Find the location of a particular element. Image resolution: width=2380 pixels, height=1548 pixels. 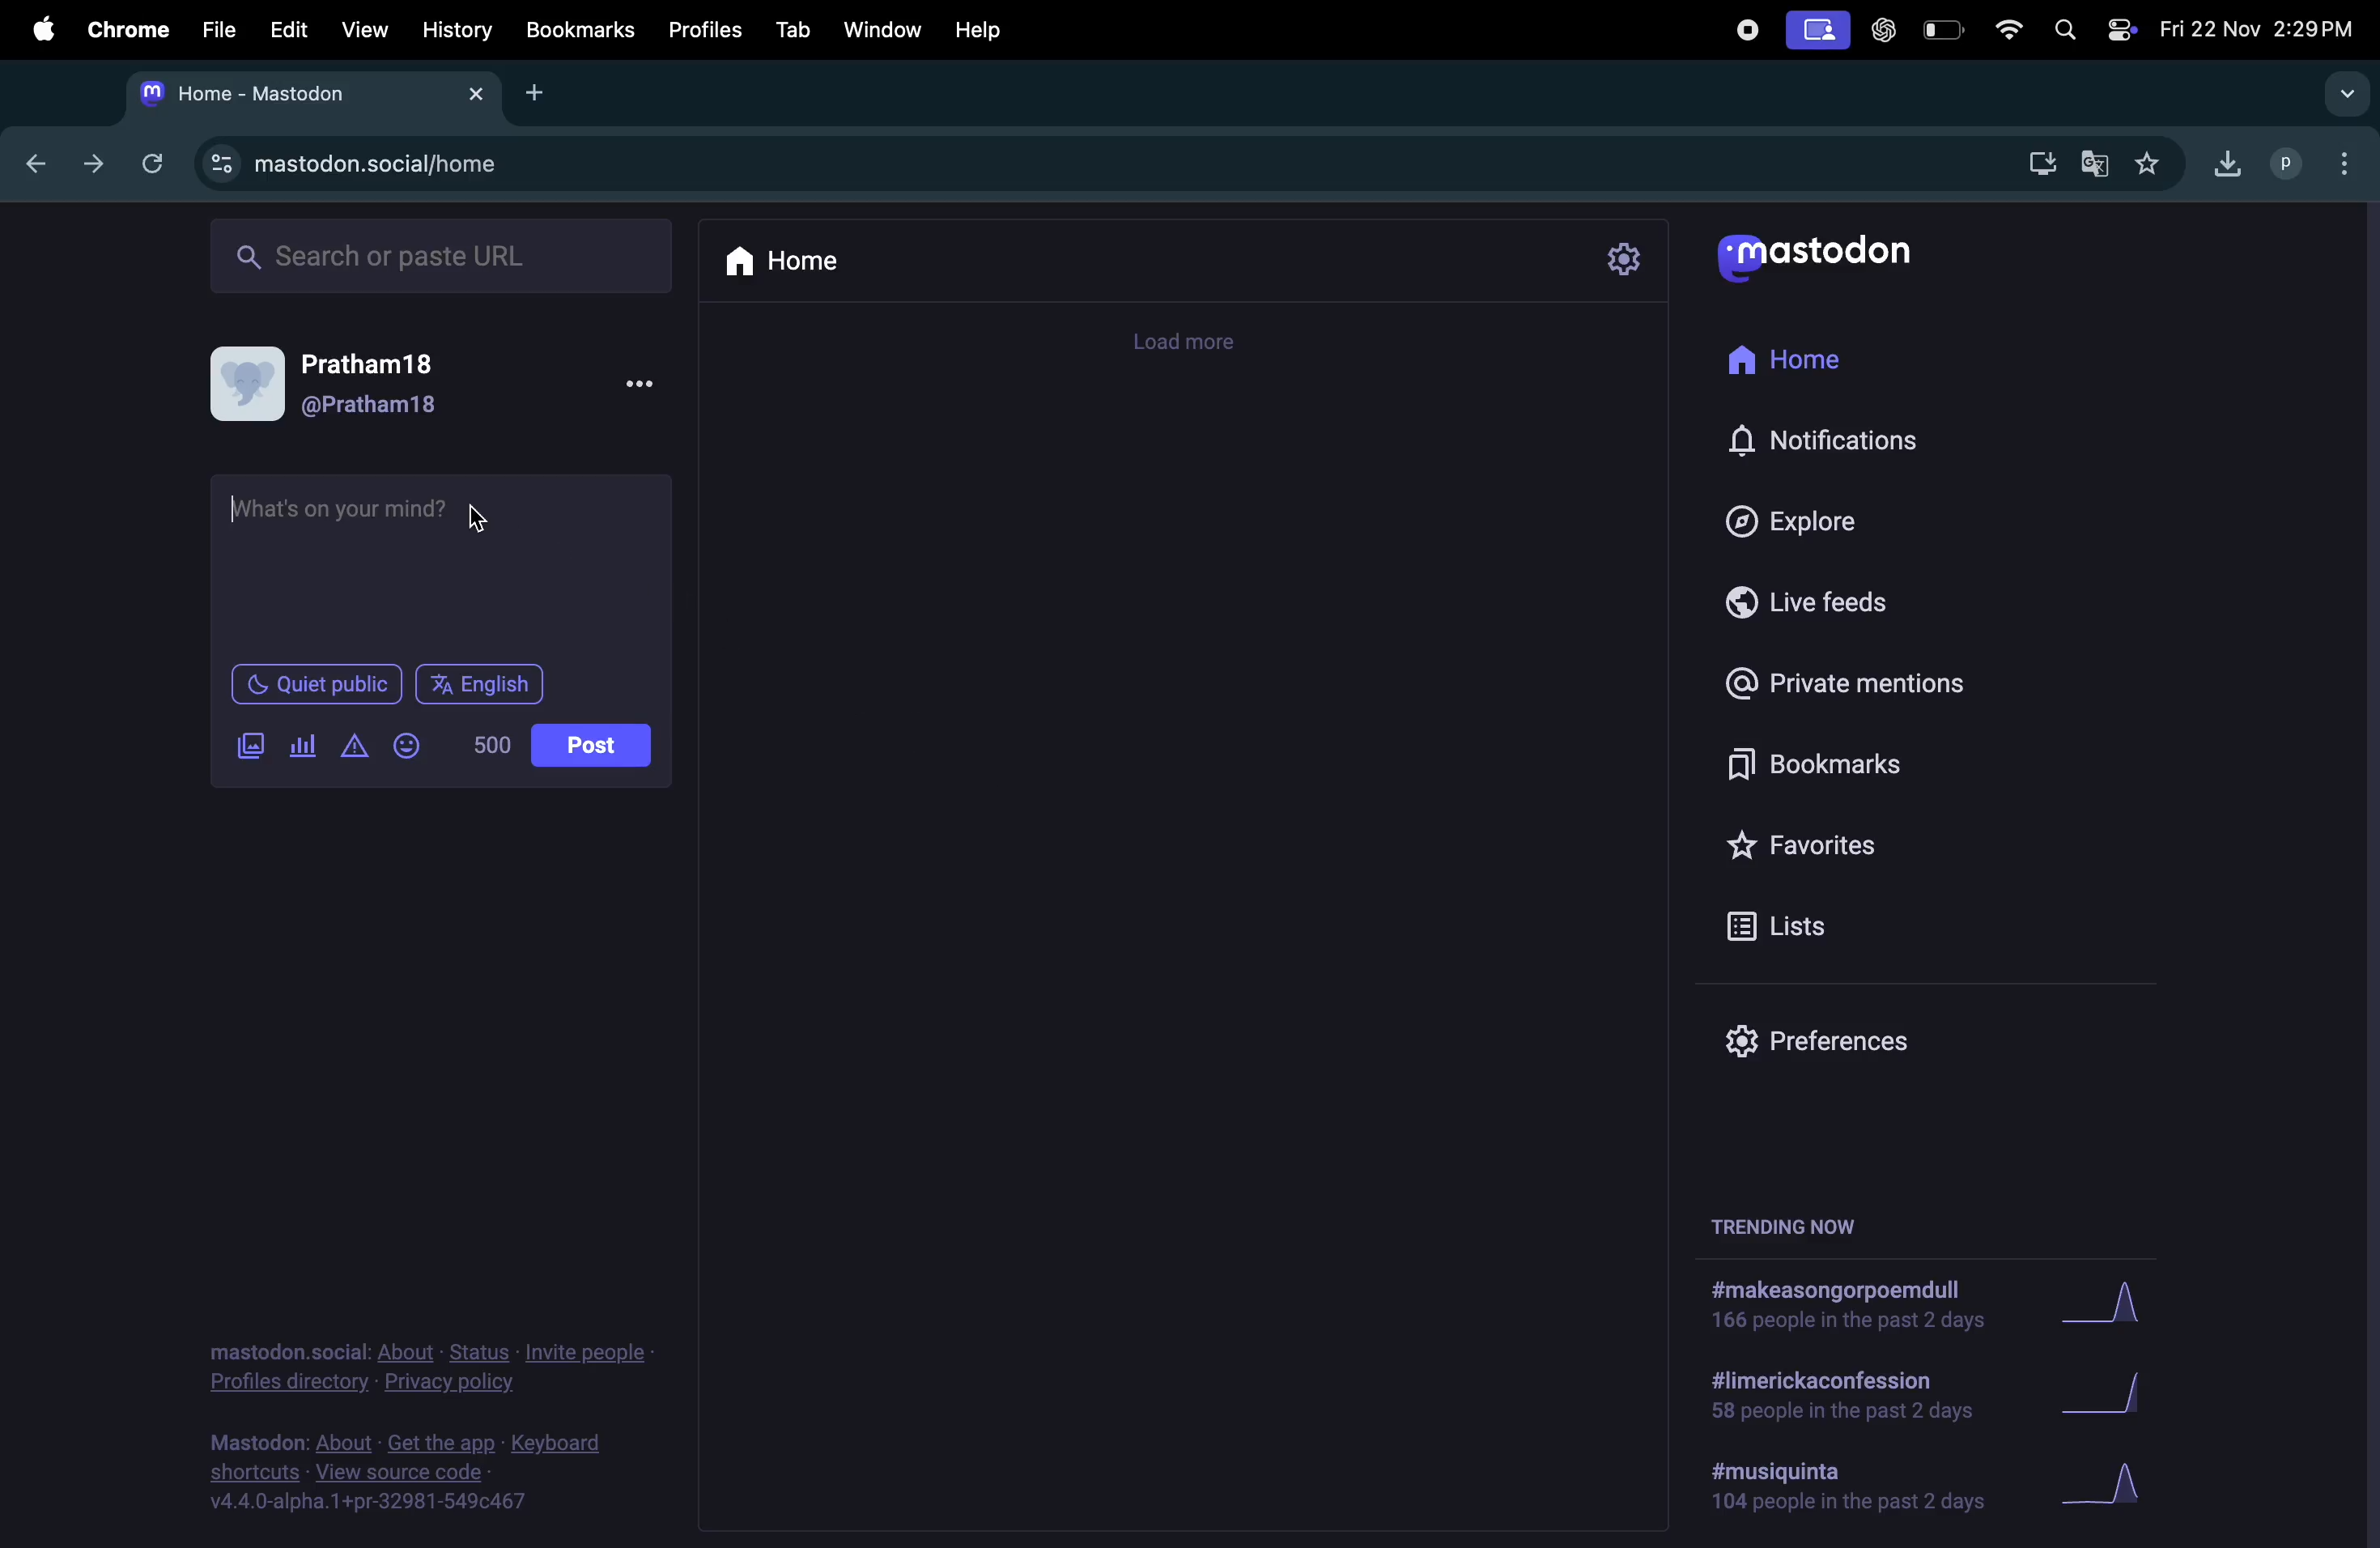

favorites is located at coordinates (2154, 165).